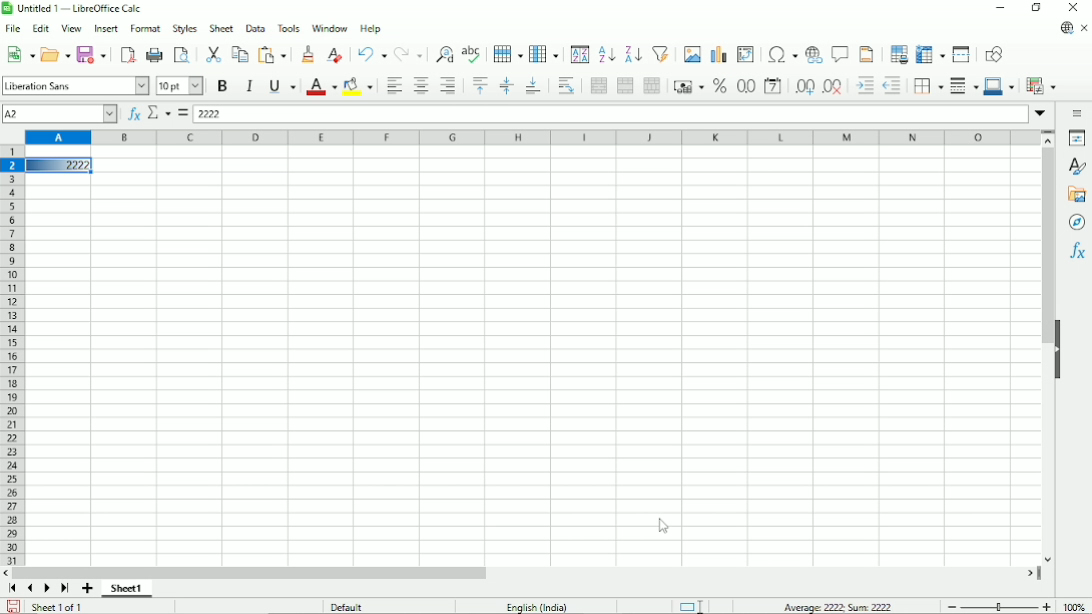  I want to click on Auto filter, so click(661, 53).